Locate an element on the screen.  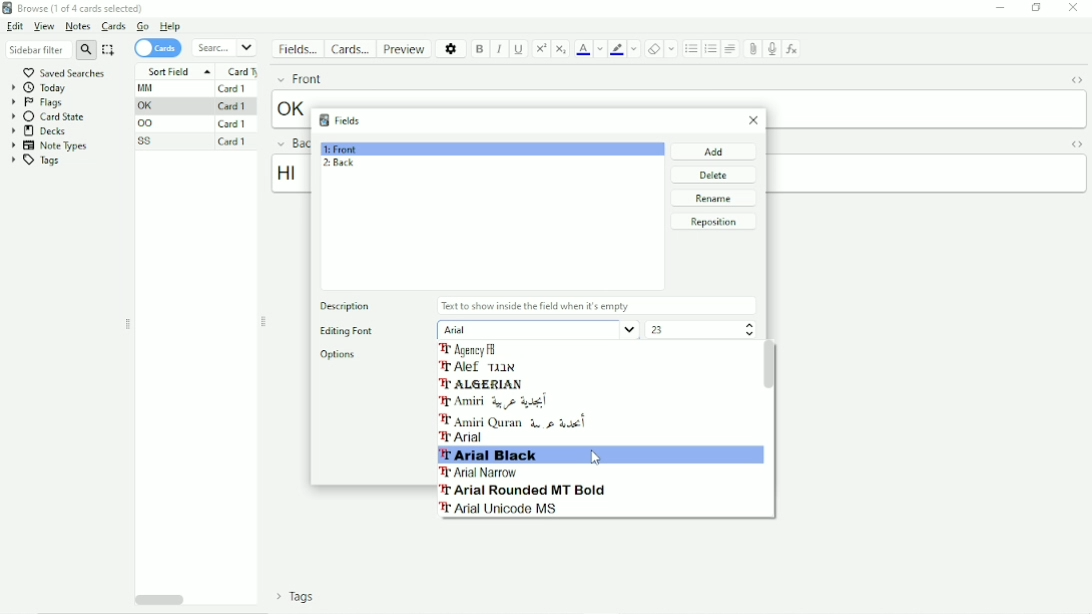
Resize is located at coordinates (128, 325).